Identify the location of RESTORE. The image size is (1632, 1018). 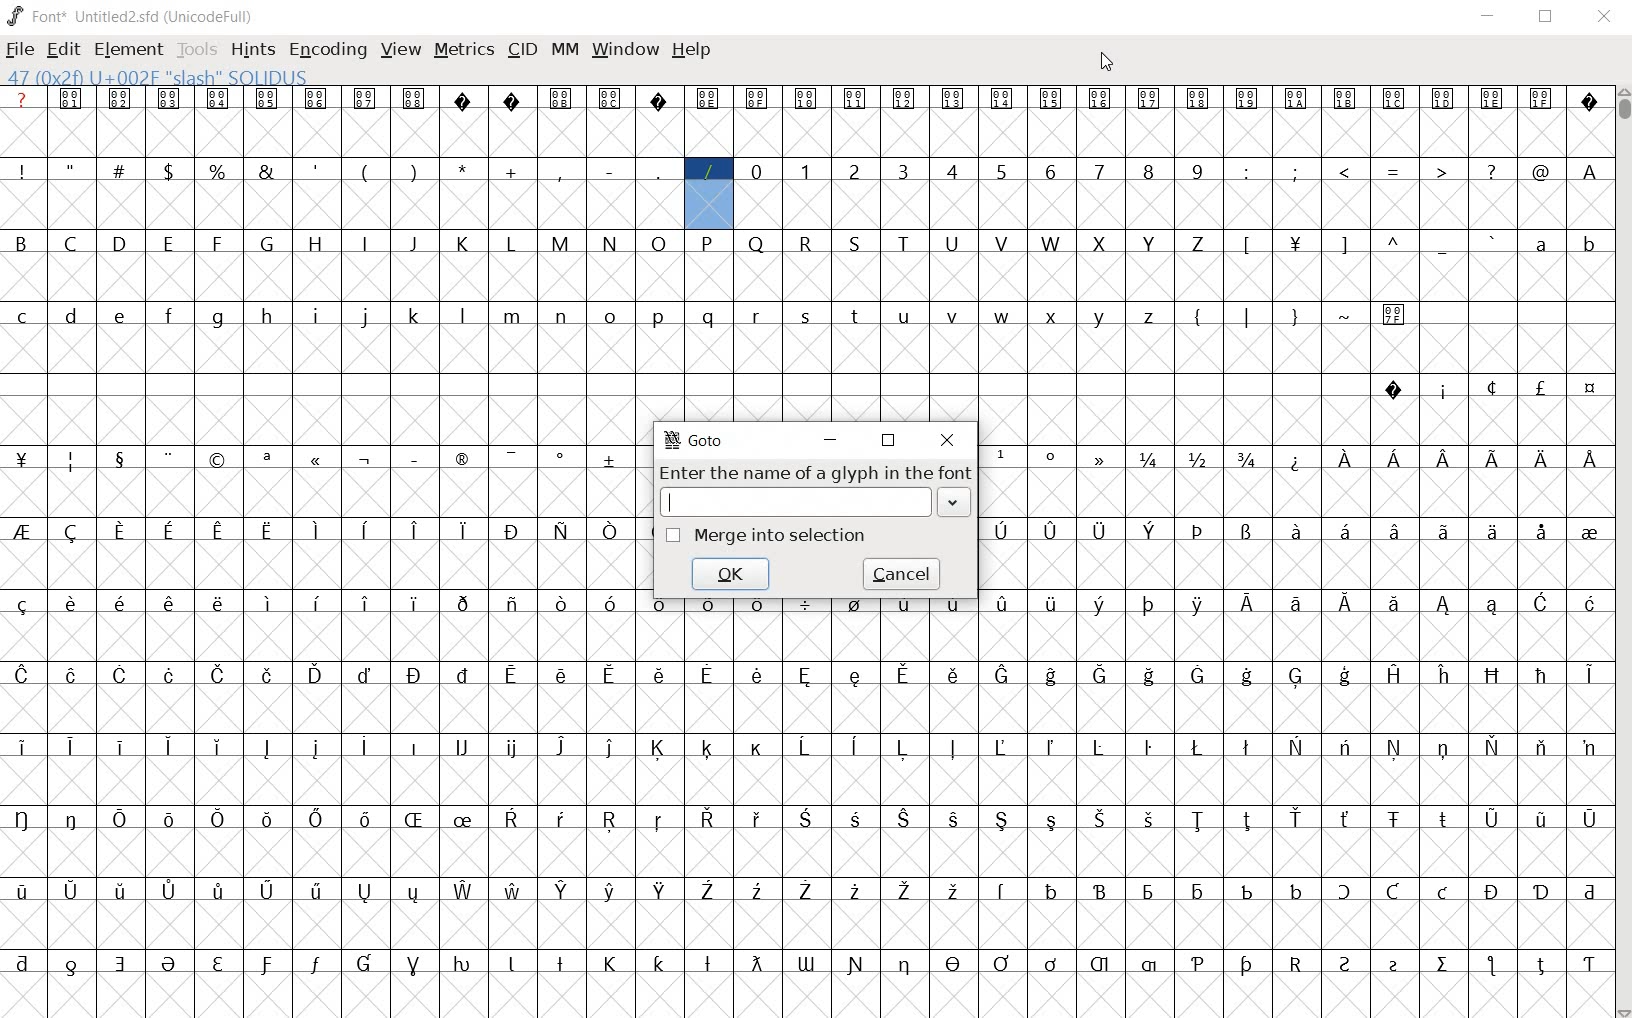
(1550, 19).